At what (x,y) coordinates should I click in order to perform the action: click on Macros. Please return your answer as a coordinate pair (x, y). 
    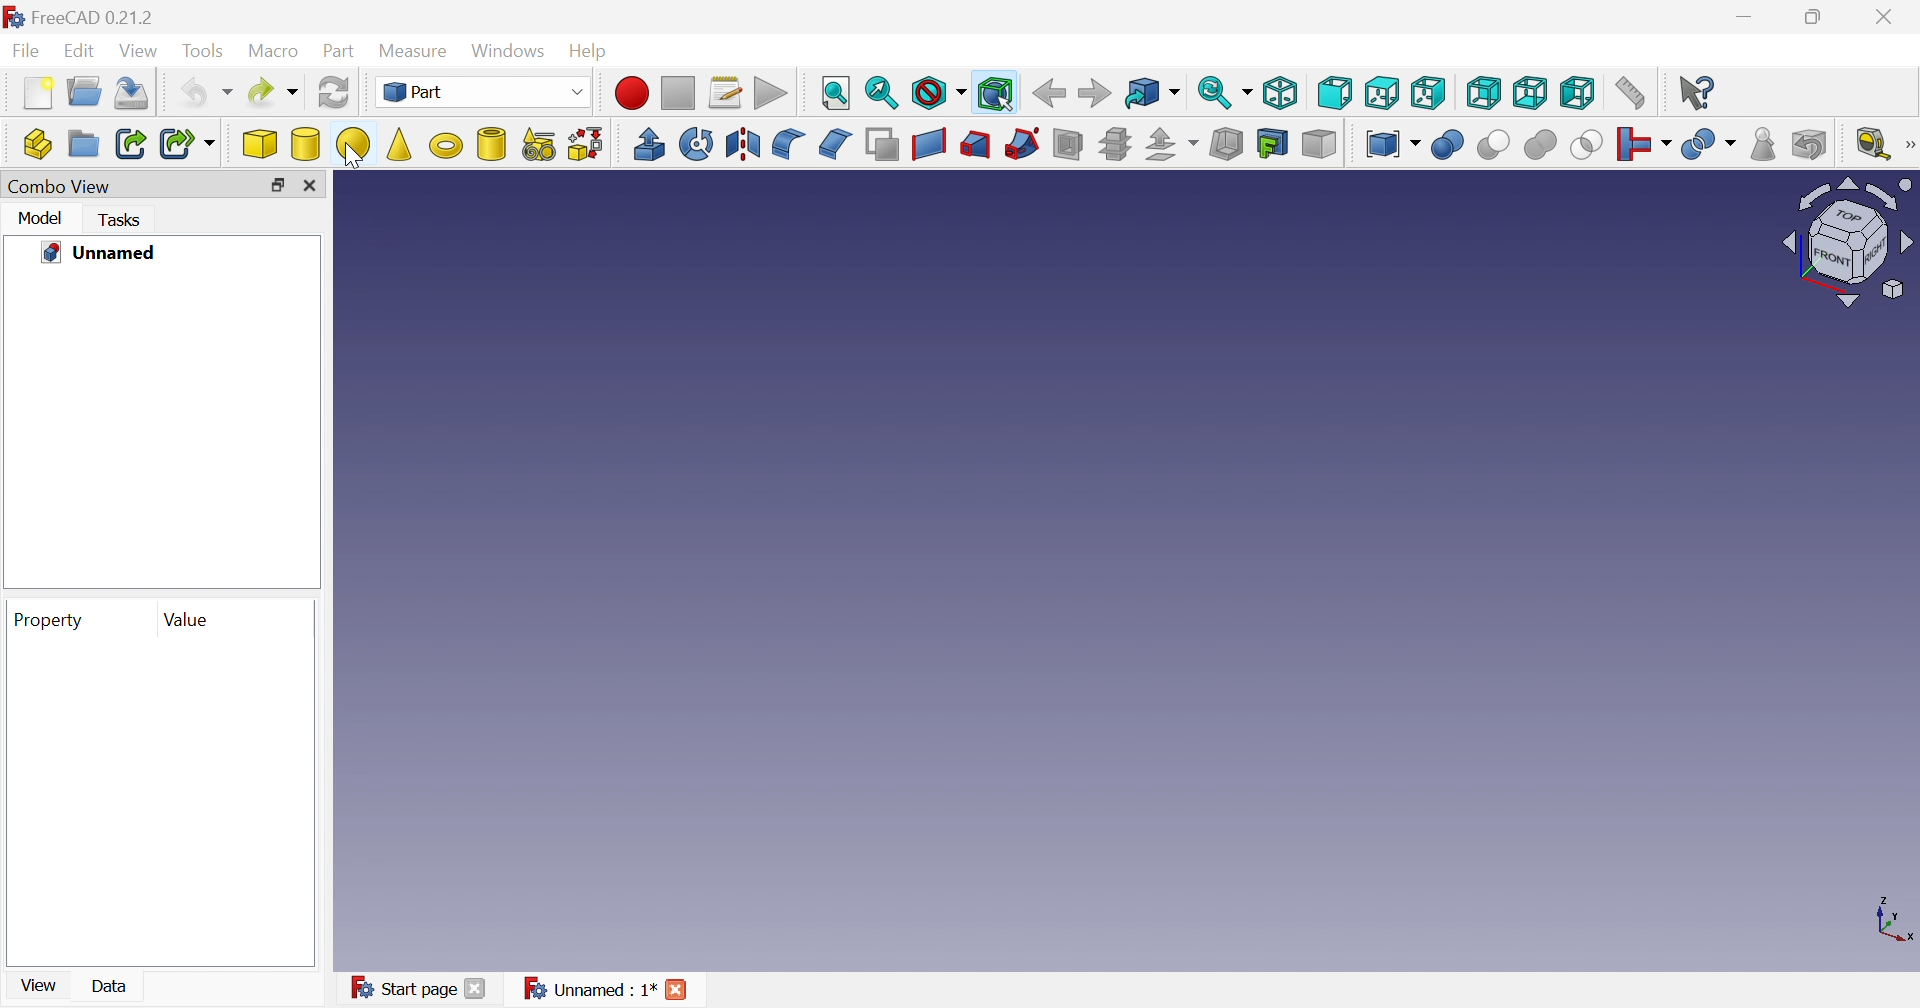
    Looking at the image, I should click on (726, 93).